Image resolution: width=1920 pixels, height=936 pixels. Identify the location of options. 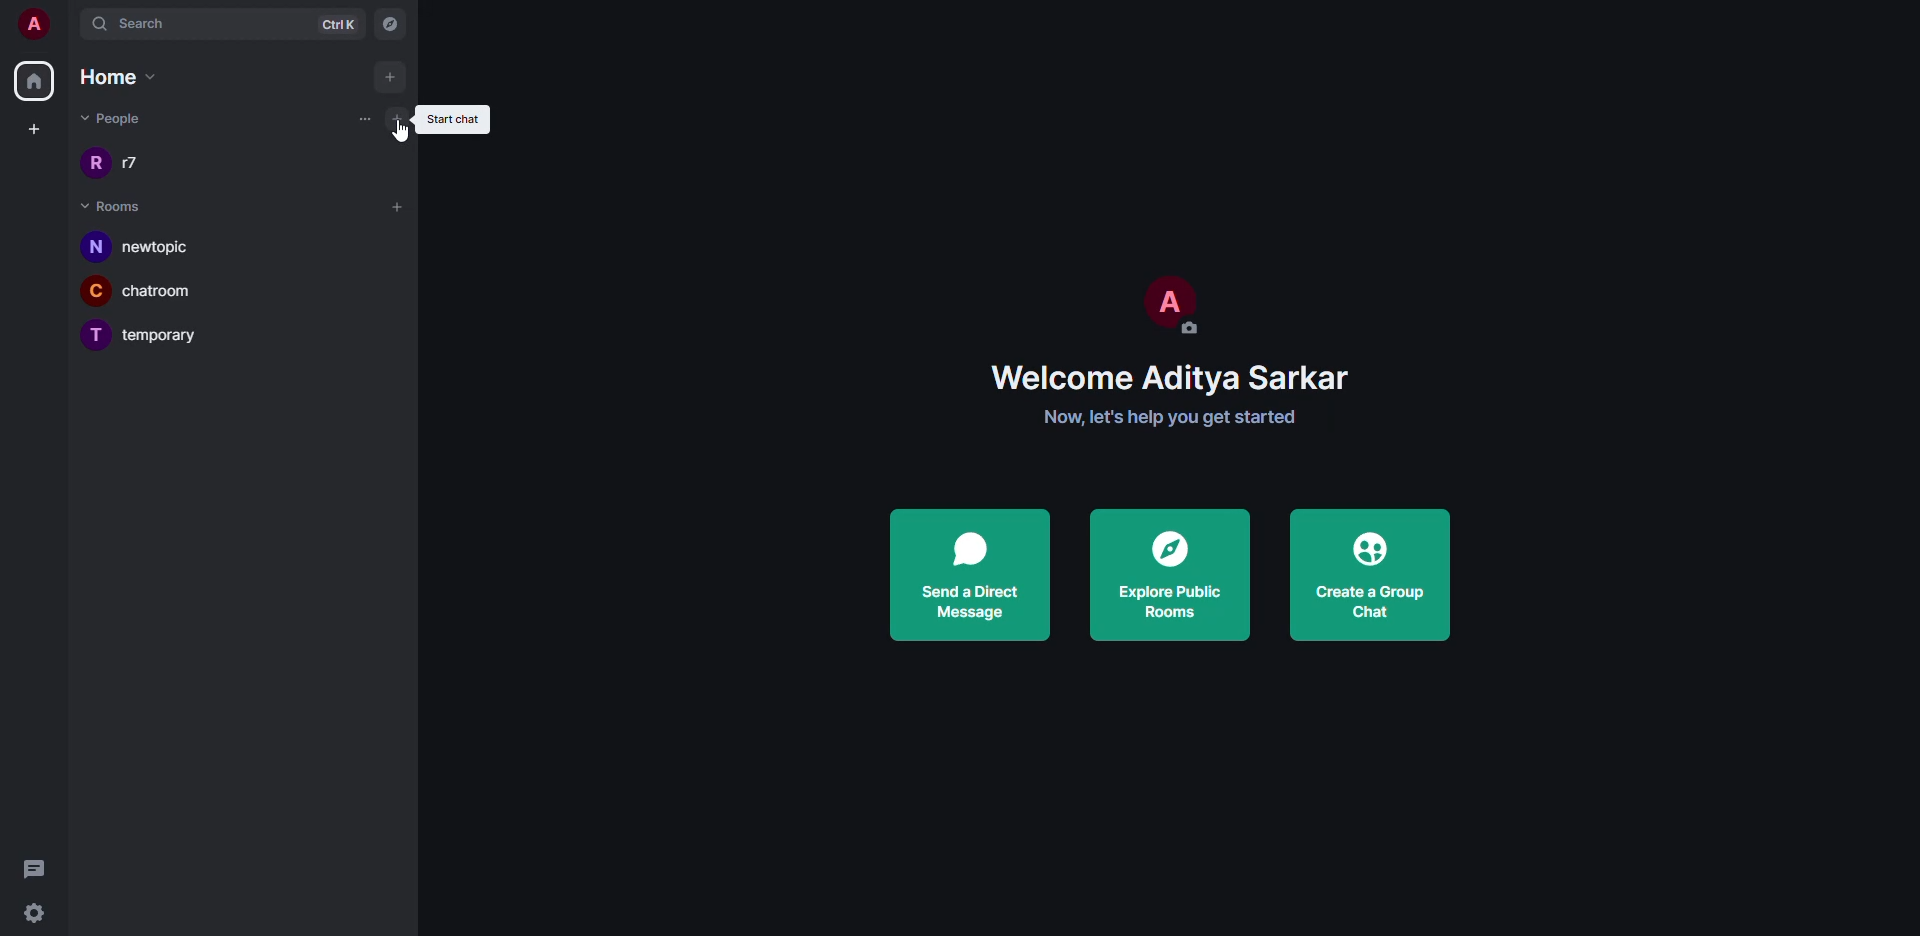
(361, 121).